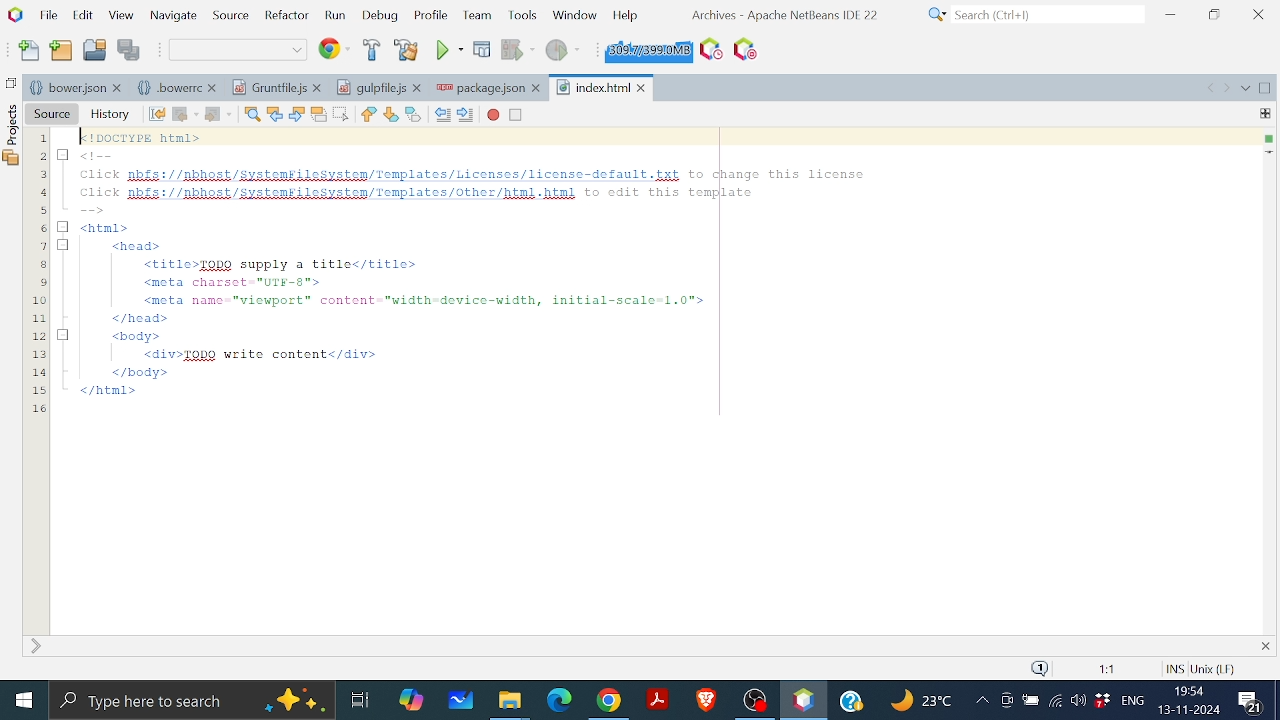 The width and height of the screenshot is (1280, 720). Describe the element at coordinates (108, 115) in the screenshot. I see `History` at that location.